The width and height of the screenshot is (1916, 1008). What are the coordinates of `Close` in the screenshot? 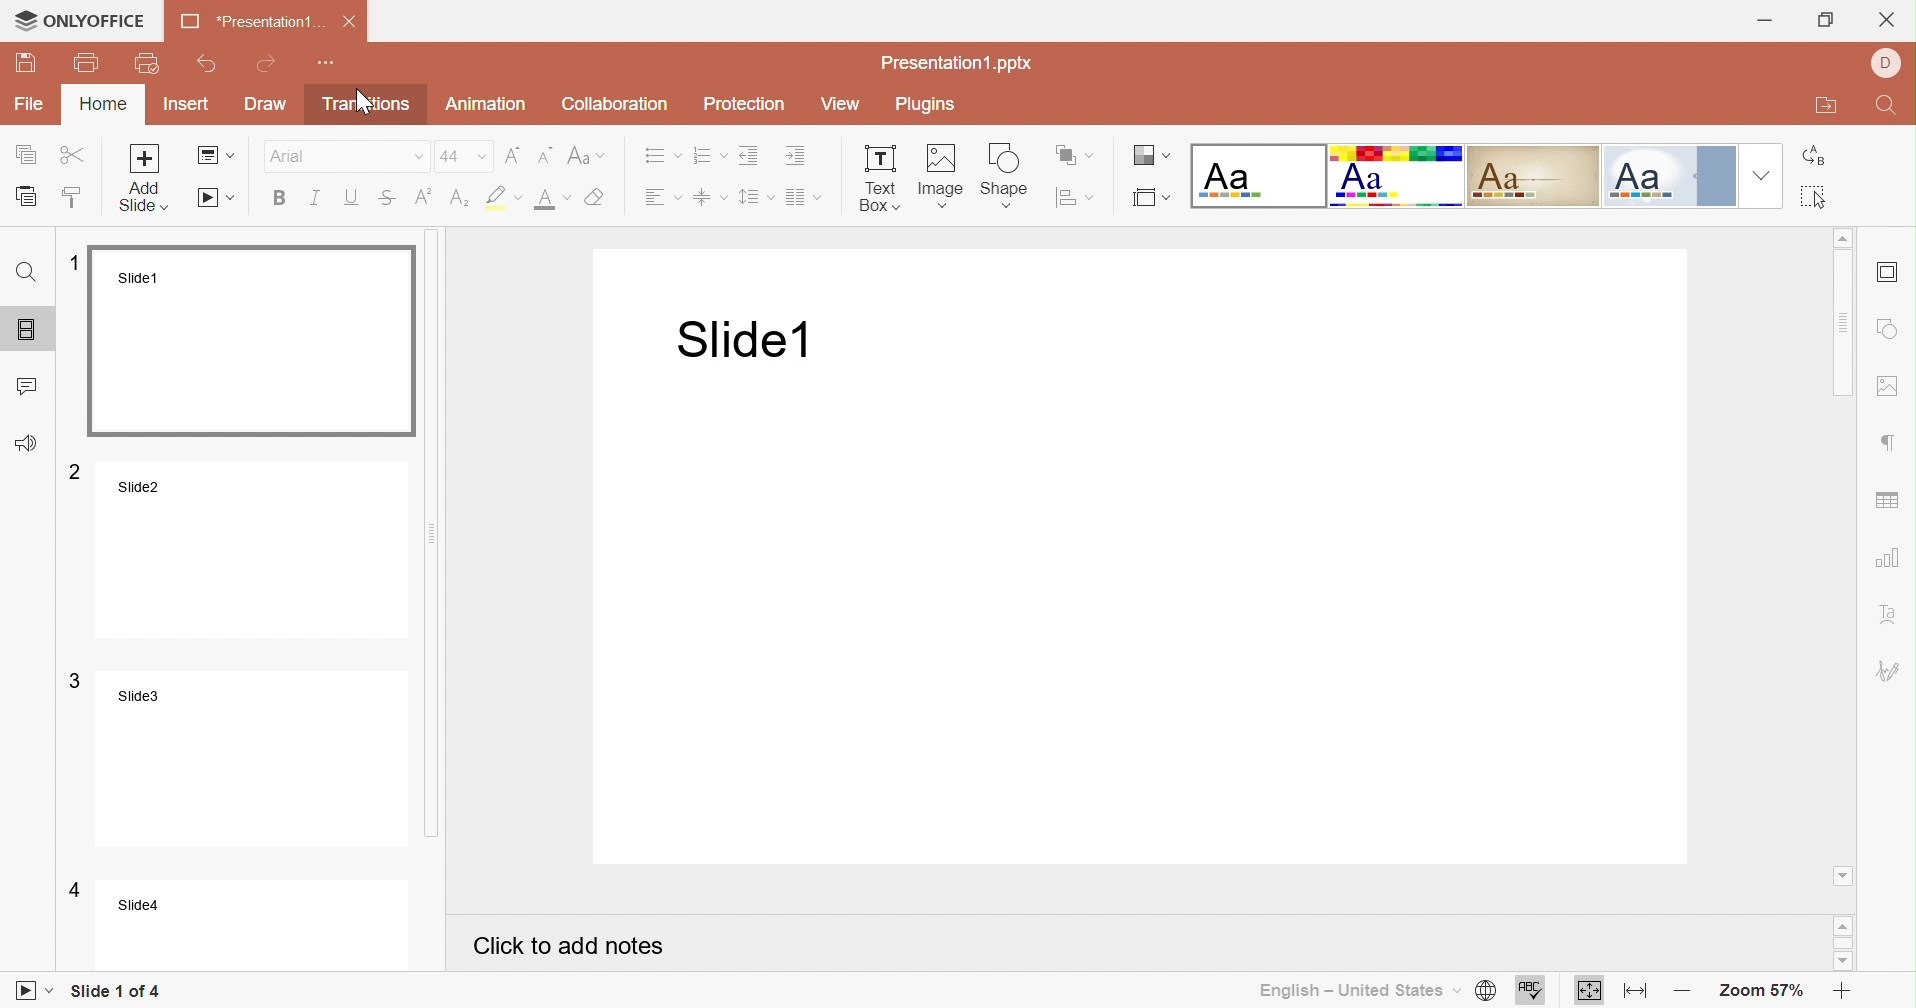 It's located at (1887, 19).